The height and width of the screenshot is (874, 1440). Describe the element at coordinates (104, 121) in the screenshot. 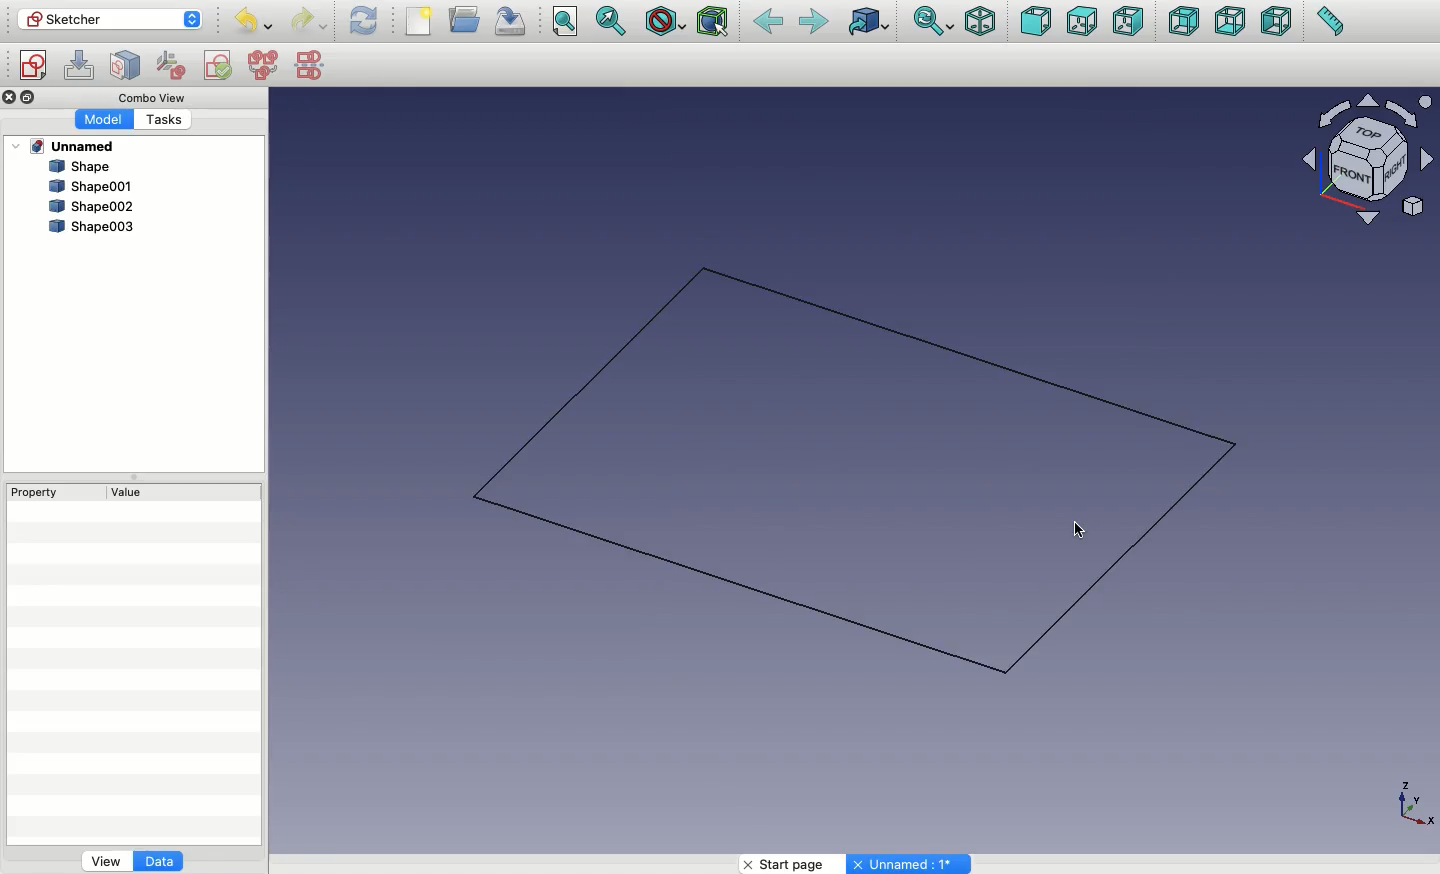

I see `Model` at that location.